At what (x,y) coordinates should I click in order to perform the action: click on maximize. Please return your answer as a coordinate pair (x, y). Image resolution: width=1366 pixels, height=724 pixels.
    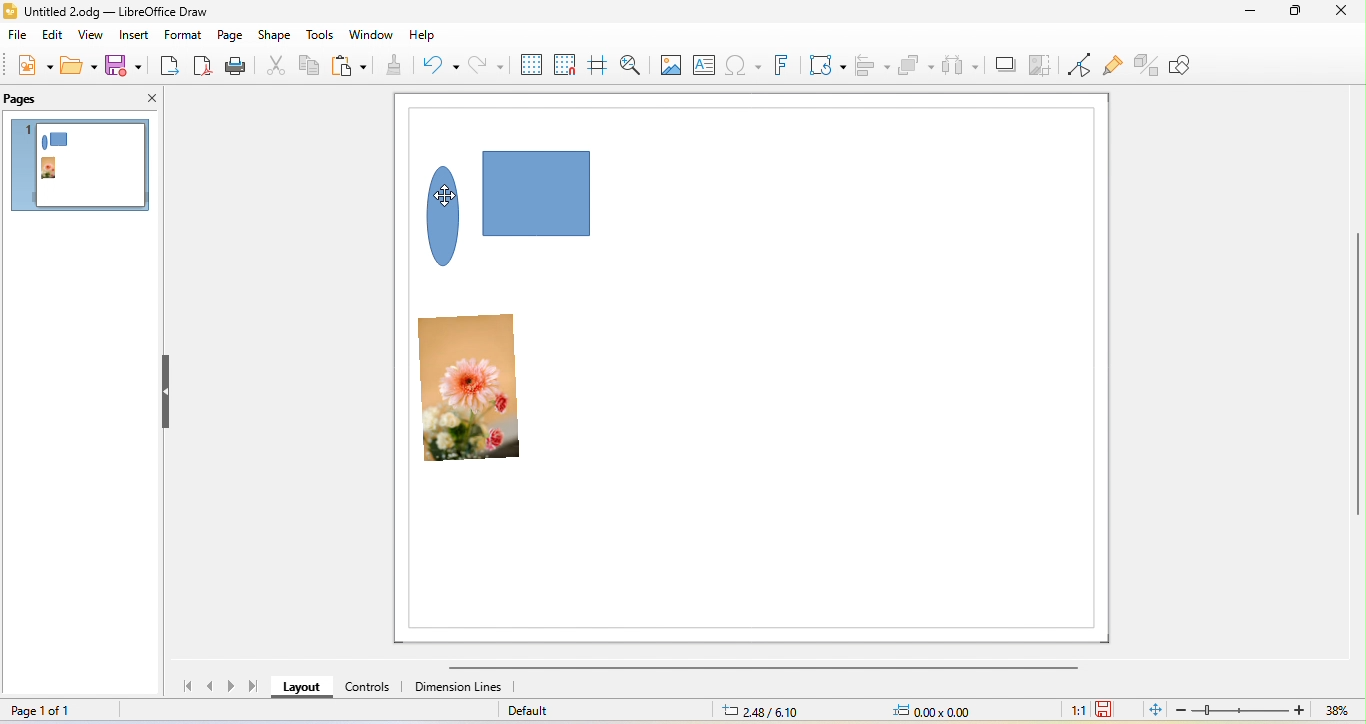
    Looking at the image, I should click on (1294, 16).